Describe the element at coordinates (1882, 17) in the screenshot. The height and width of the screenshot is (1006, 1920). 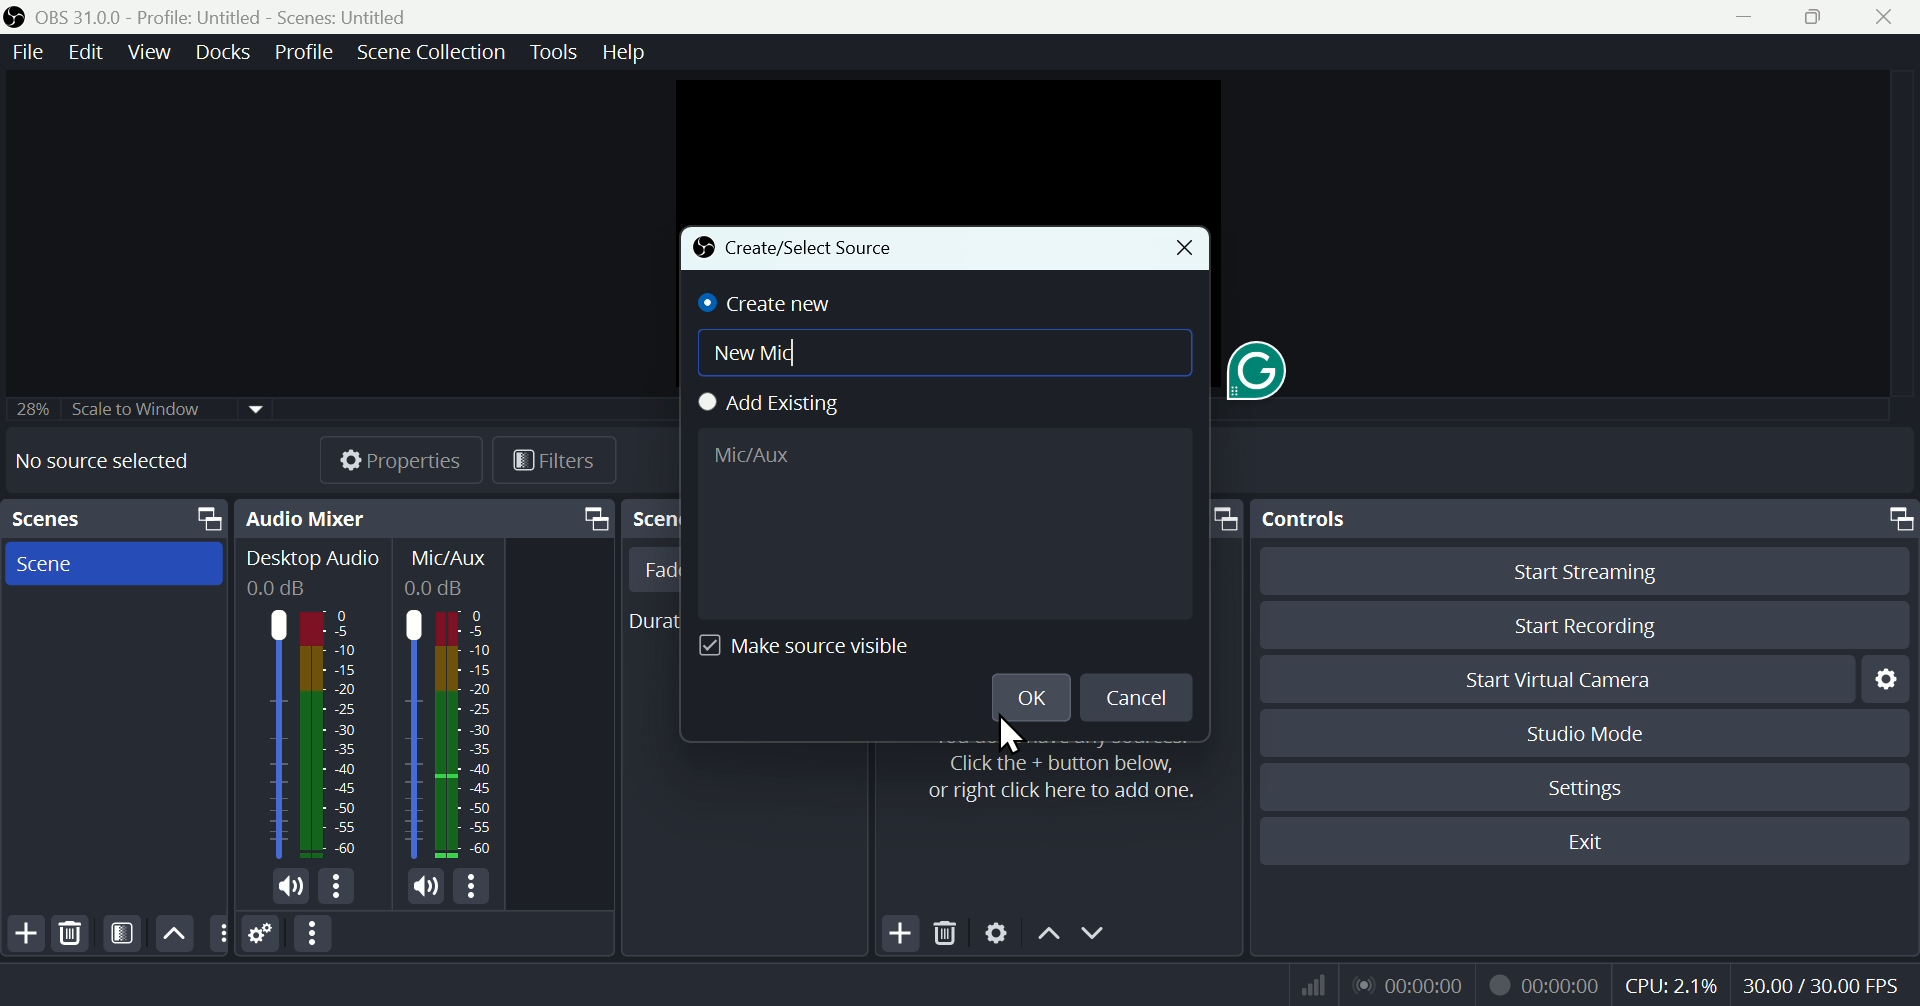
I see `Close` at that location.